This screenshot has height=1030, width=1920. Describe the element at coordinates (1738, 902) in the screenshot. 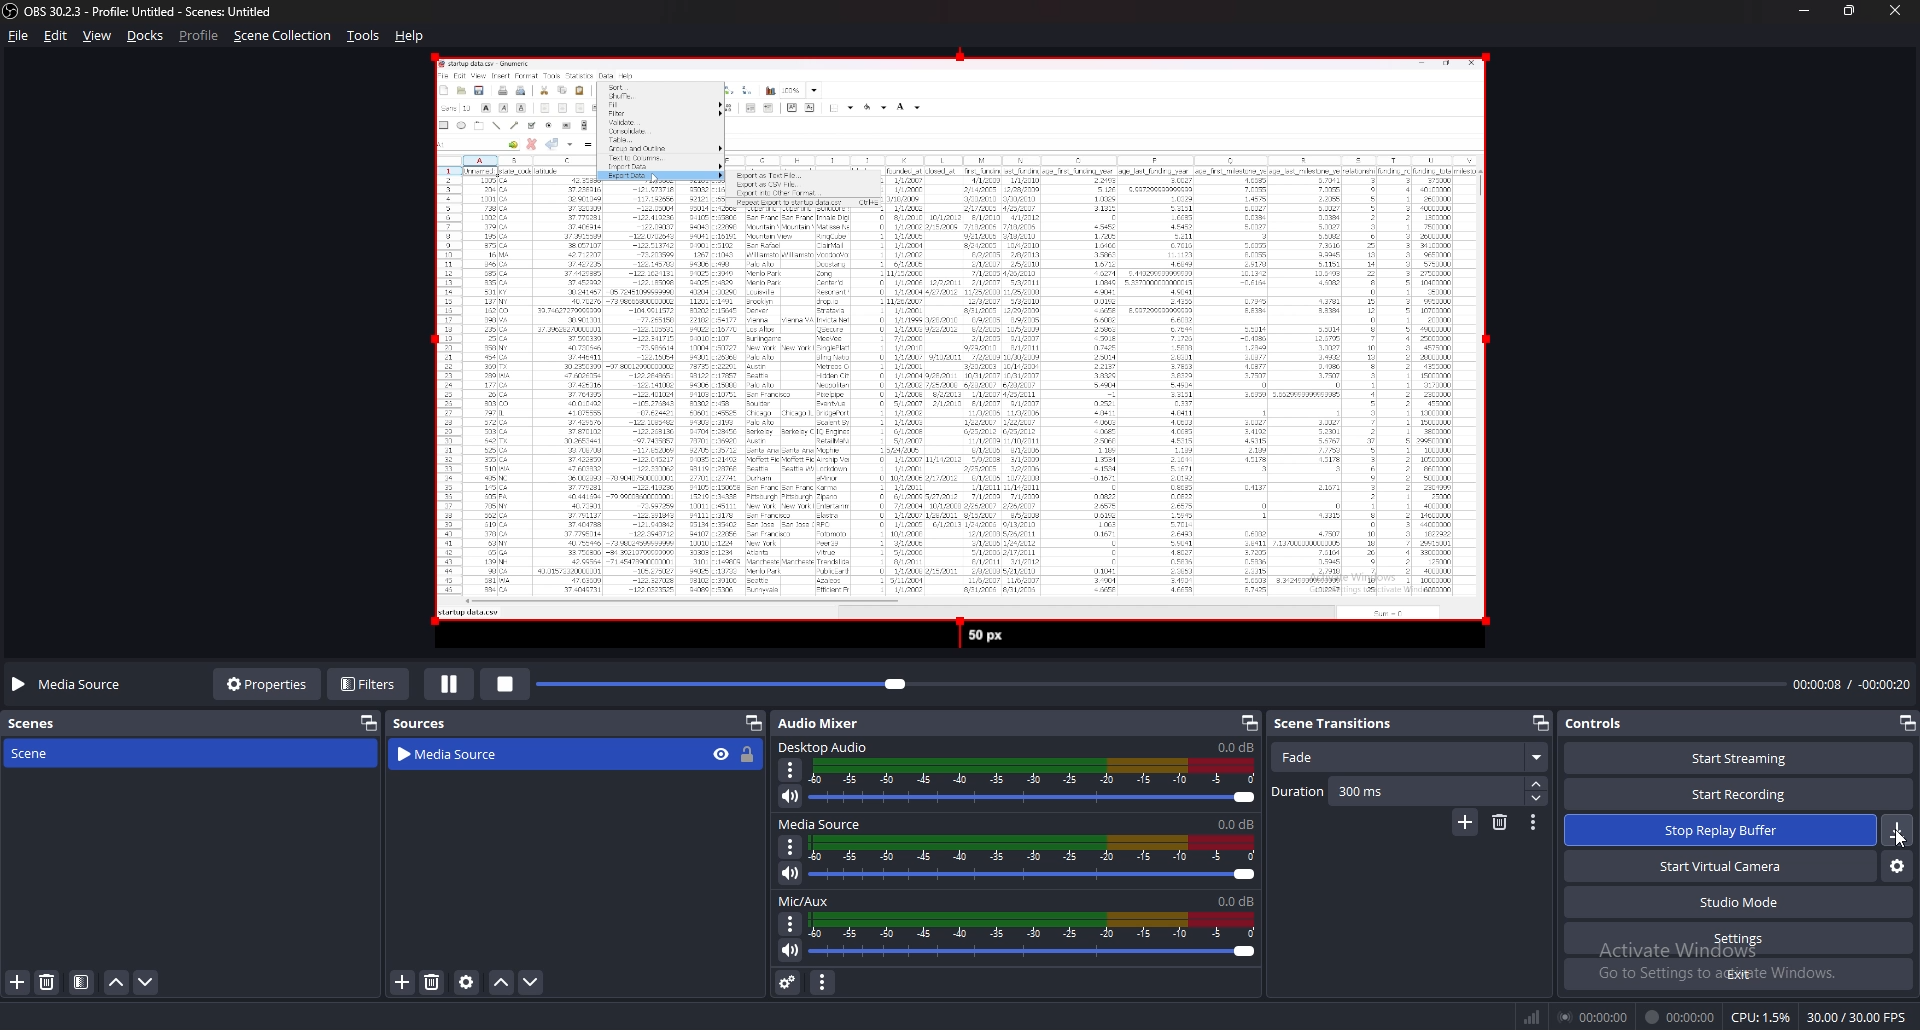

I see `studio mode` at that location.